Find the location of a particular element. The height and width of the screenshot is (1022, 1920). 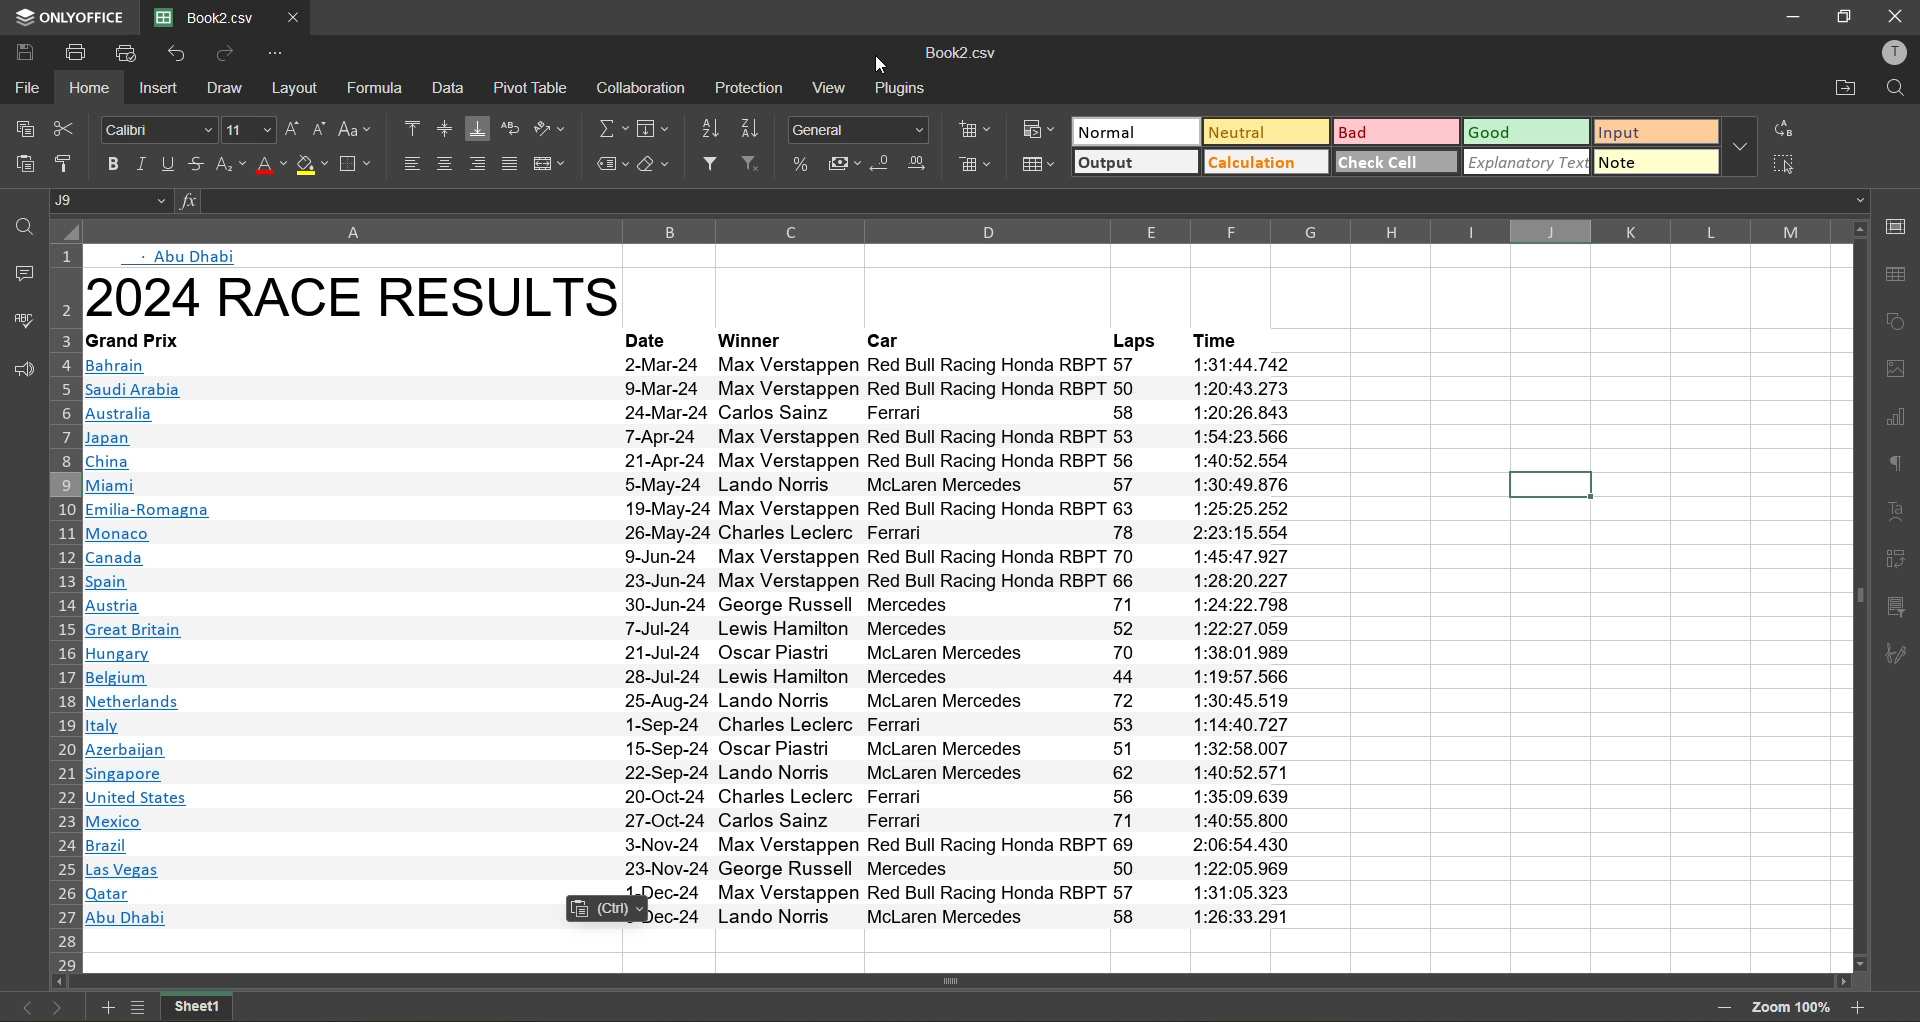

move down is located at coordinates (1862, 963).